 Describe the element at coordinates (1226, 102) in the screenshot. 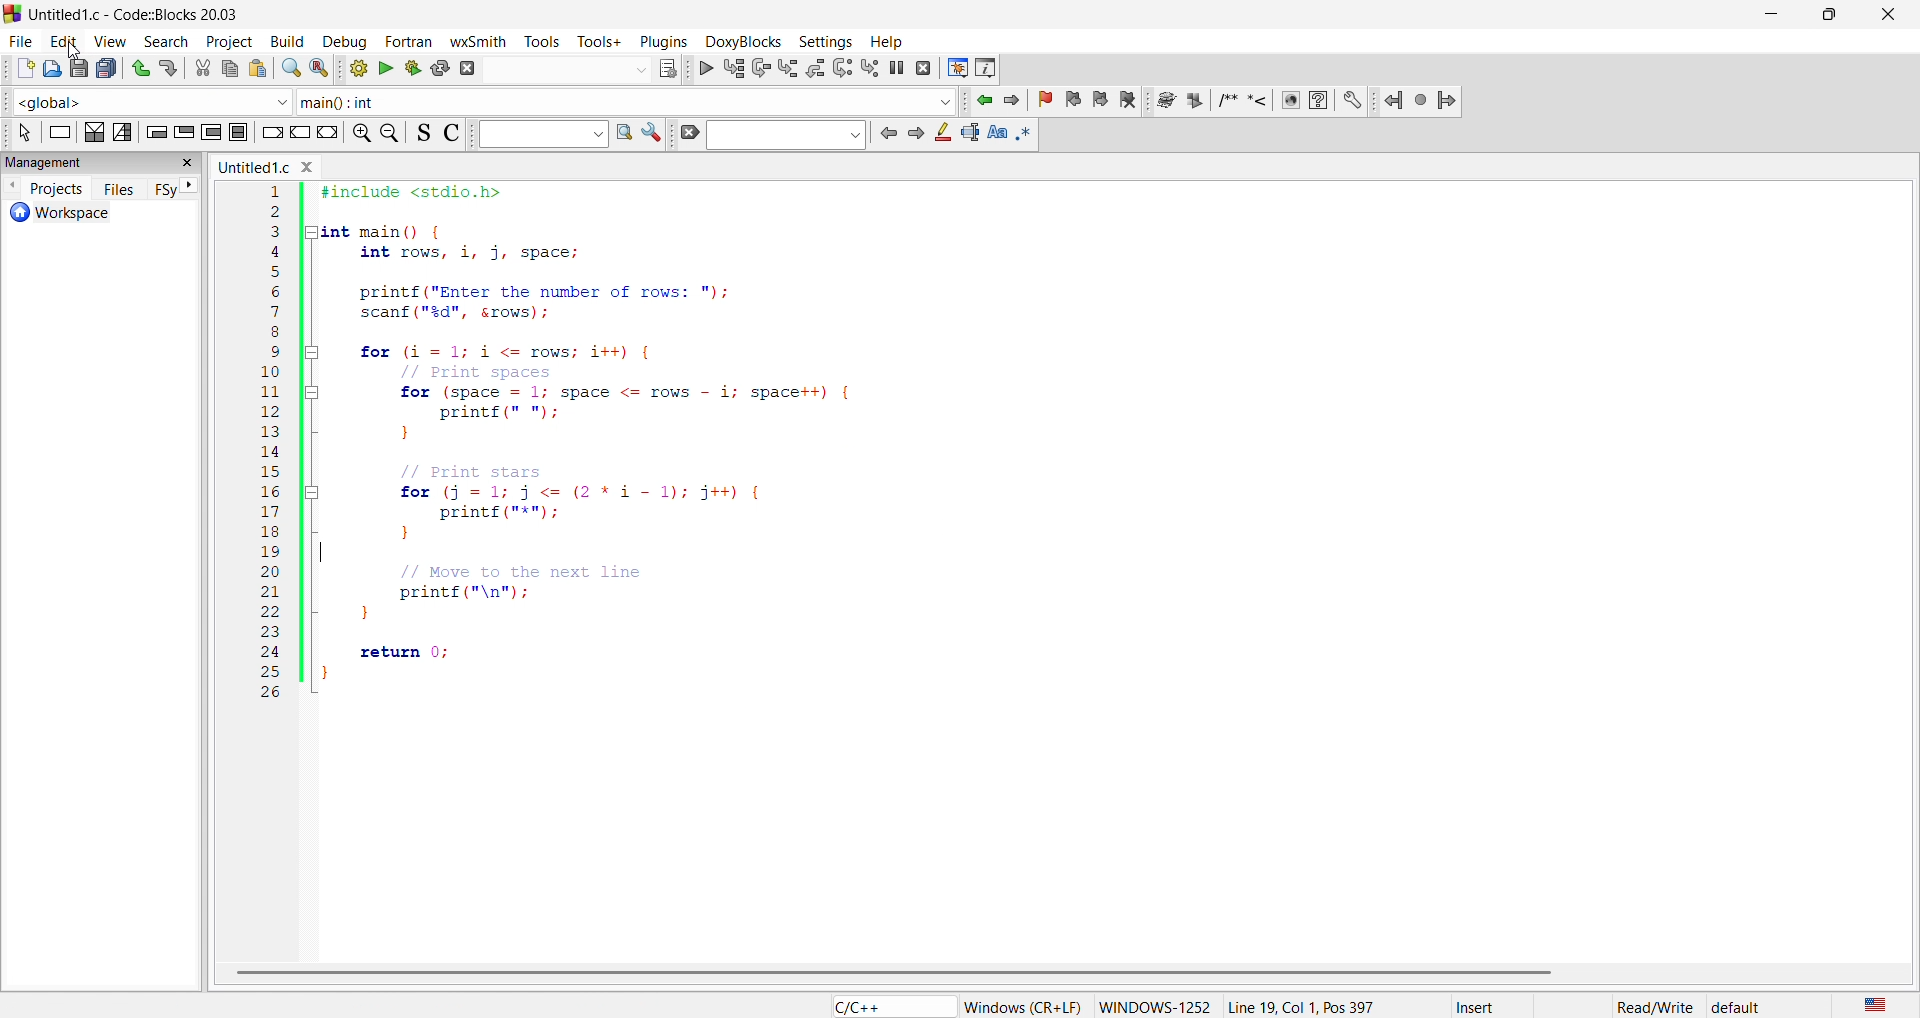

I see `insert comment box` at that location.